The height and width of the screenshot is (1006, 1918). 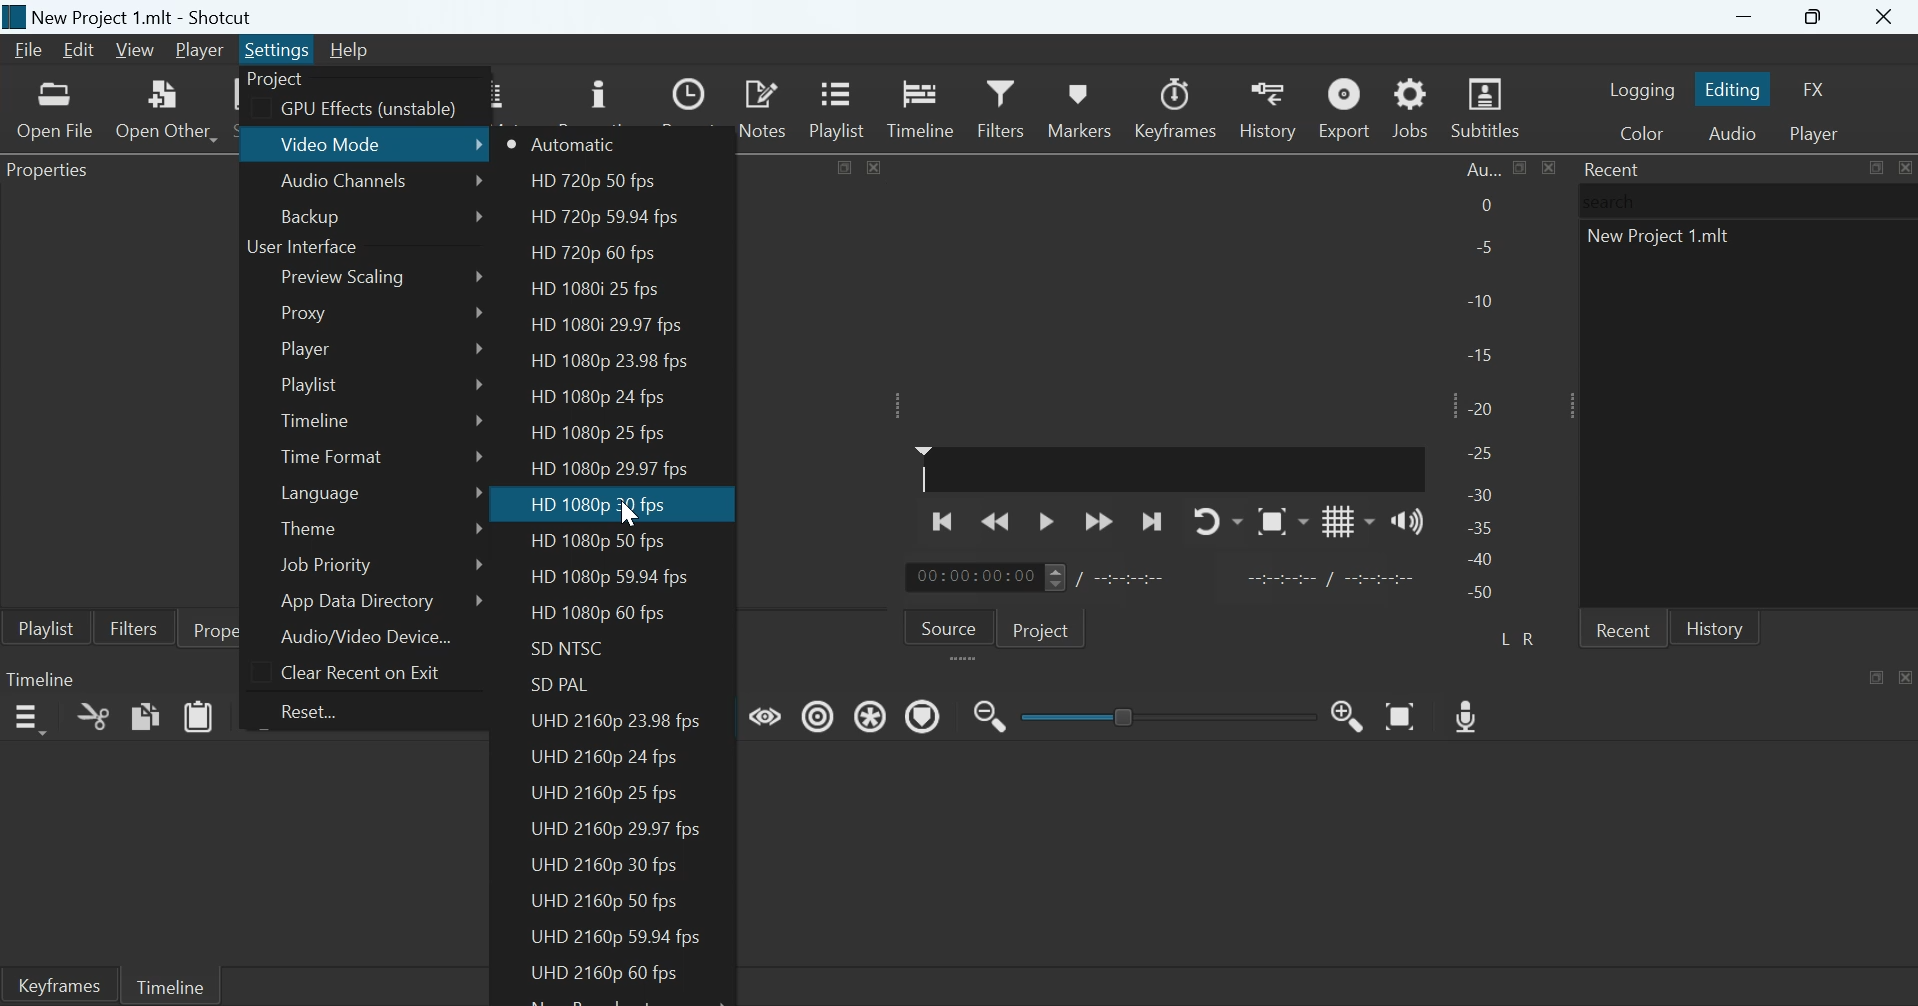 What do you see at coordinates (360, 601) in the screenshot?
I see `App data directory` at bounding box center [360, 601].